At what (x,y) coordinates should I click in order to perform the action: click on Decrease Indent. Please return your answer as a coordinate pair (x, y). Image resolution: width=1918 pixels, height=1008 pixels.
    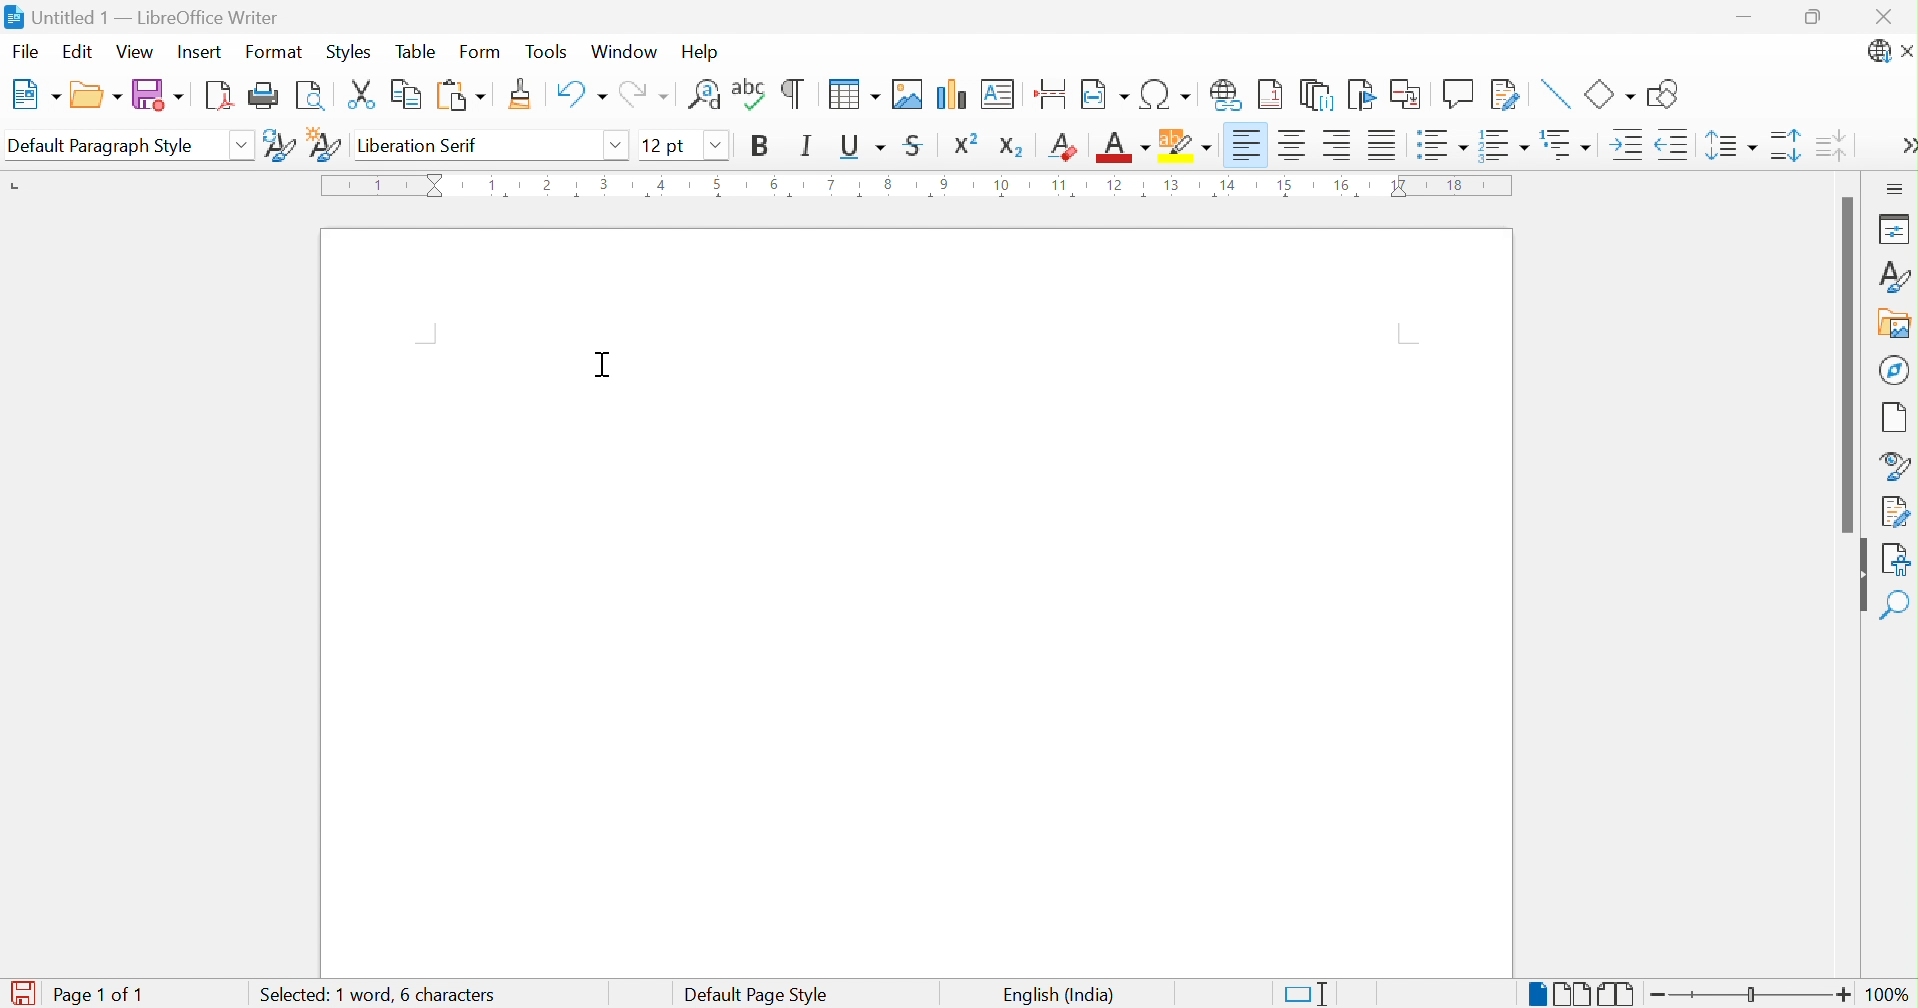
    Looking at the image, I should click on (1672, 147).